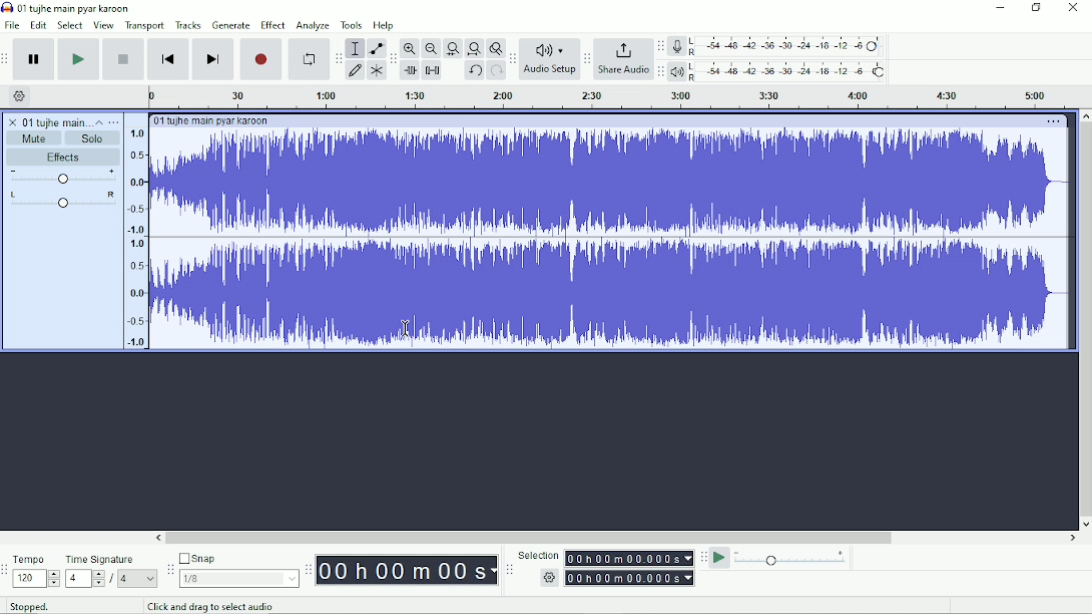  I want to click on Audacity snapping toolbar, so click(170, 570).